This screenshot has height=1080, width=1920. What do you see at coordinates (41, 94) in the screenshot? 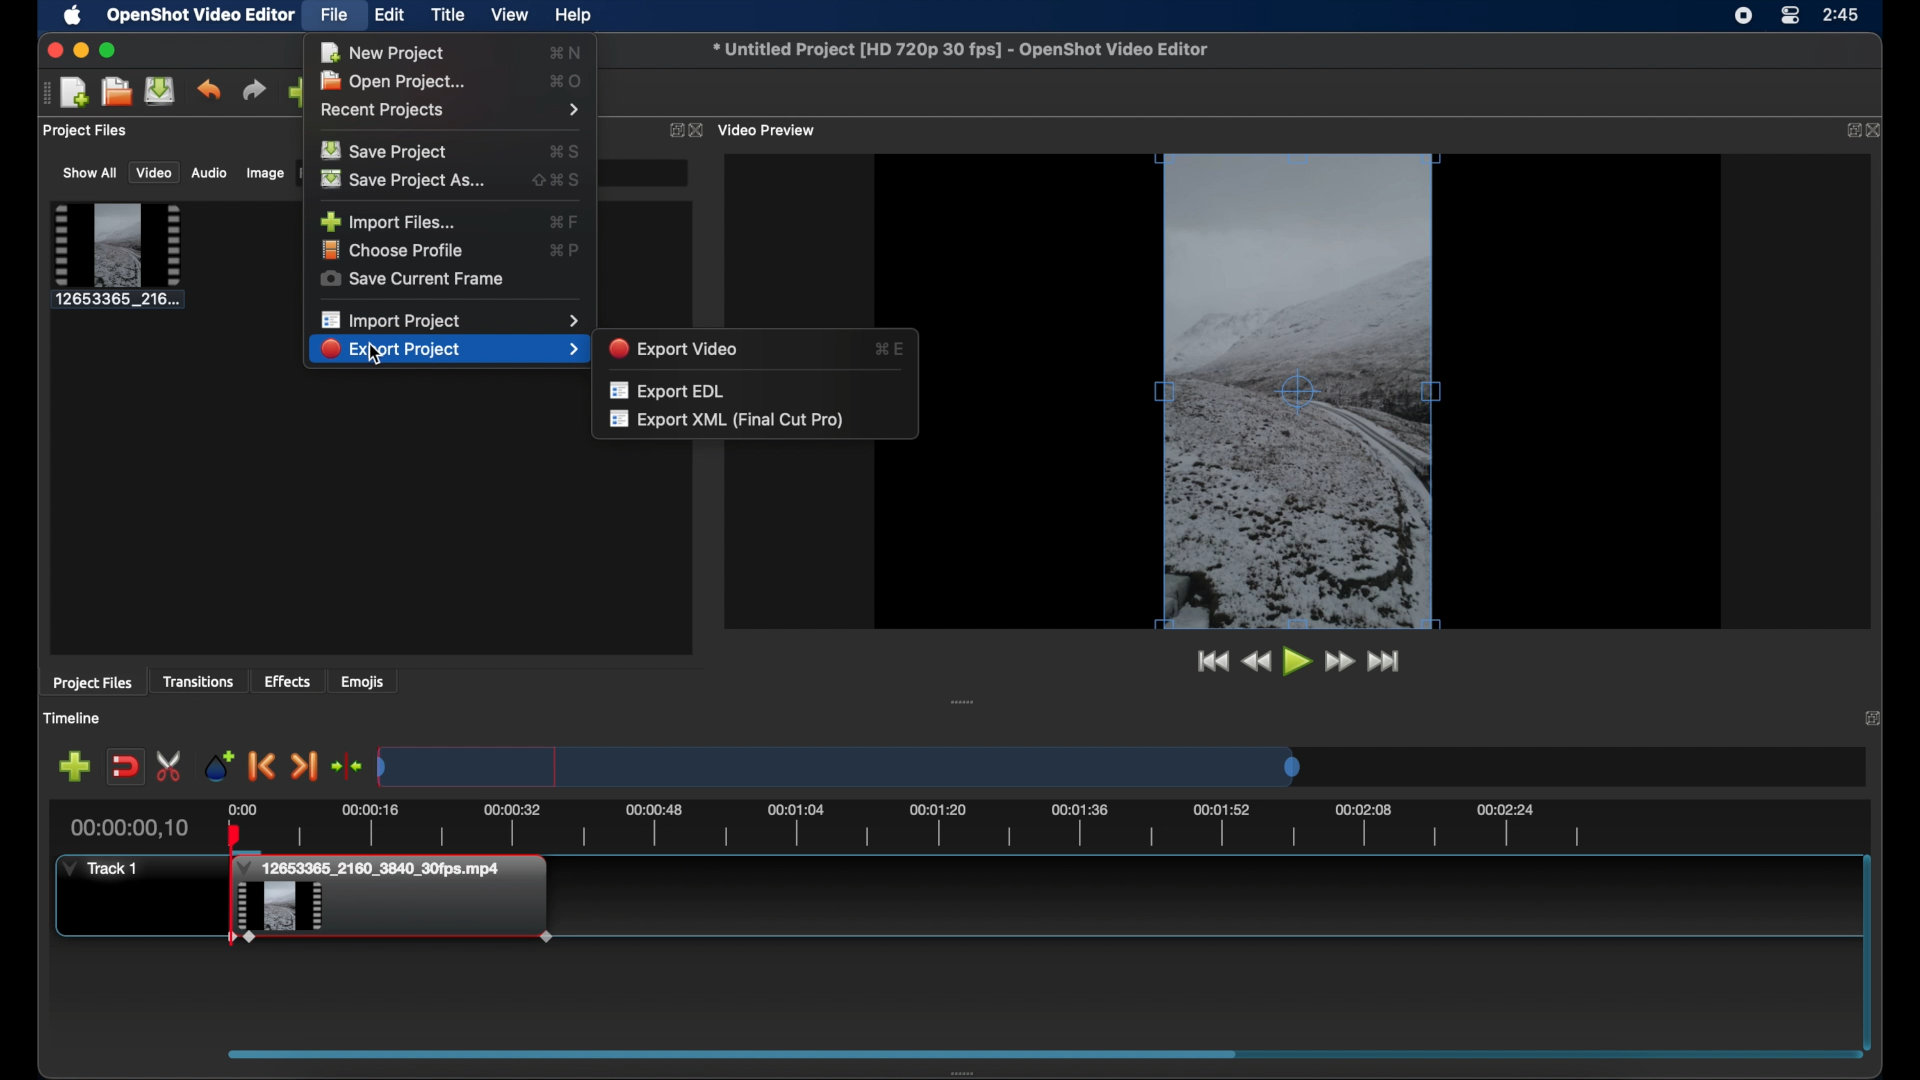
I see `drag handle` at bounding box center [41, 94].